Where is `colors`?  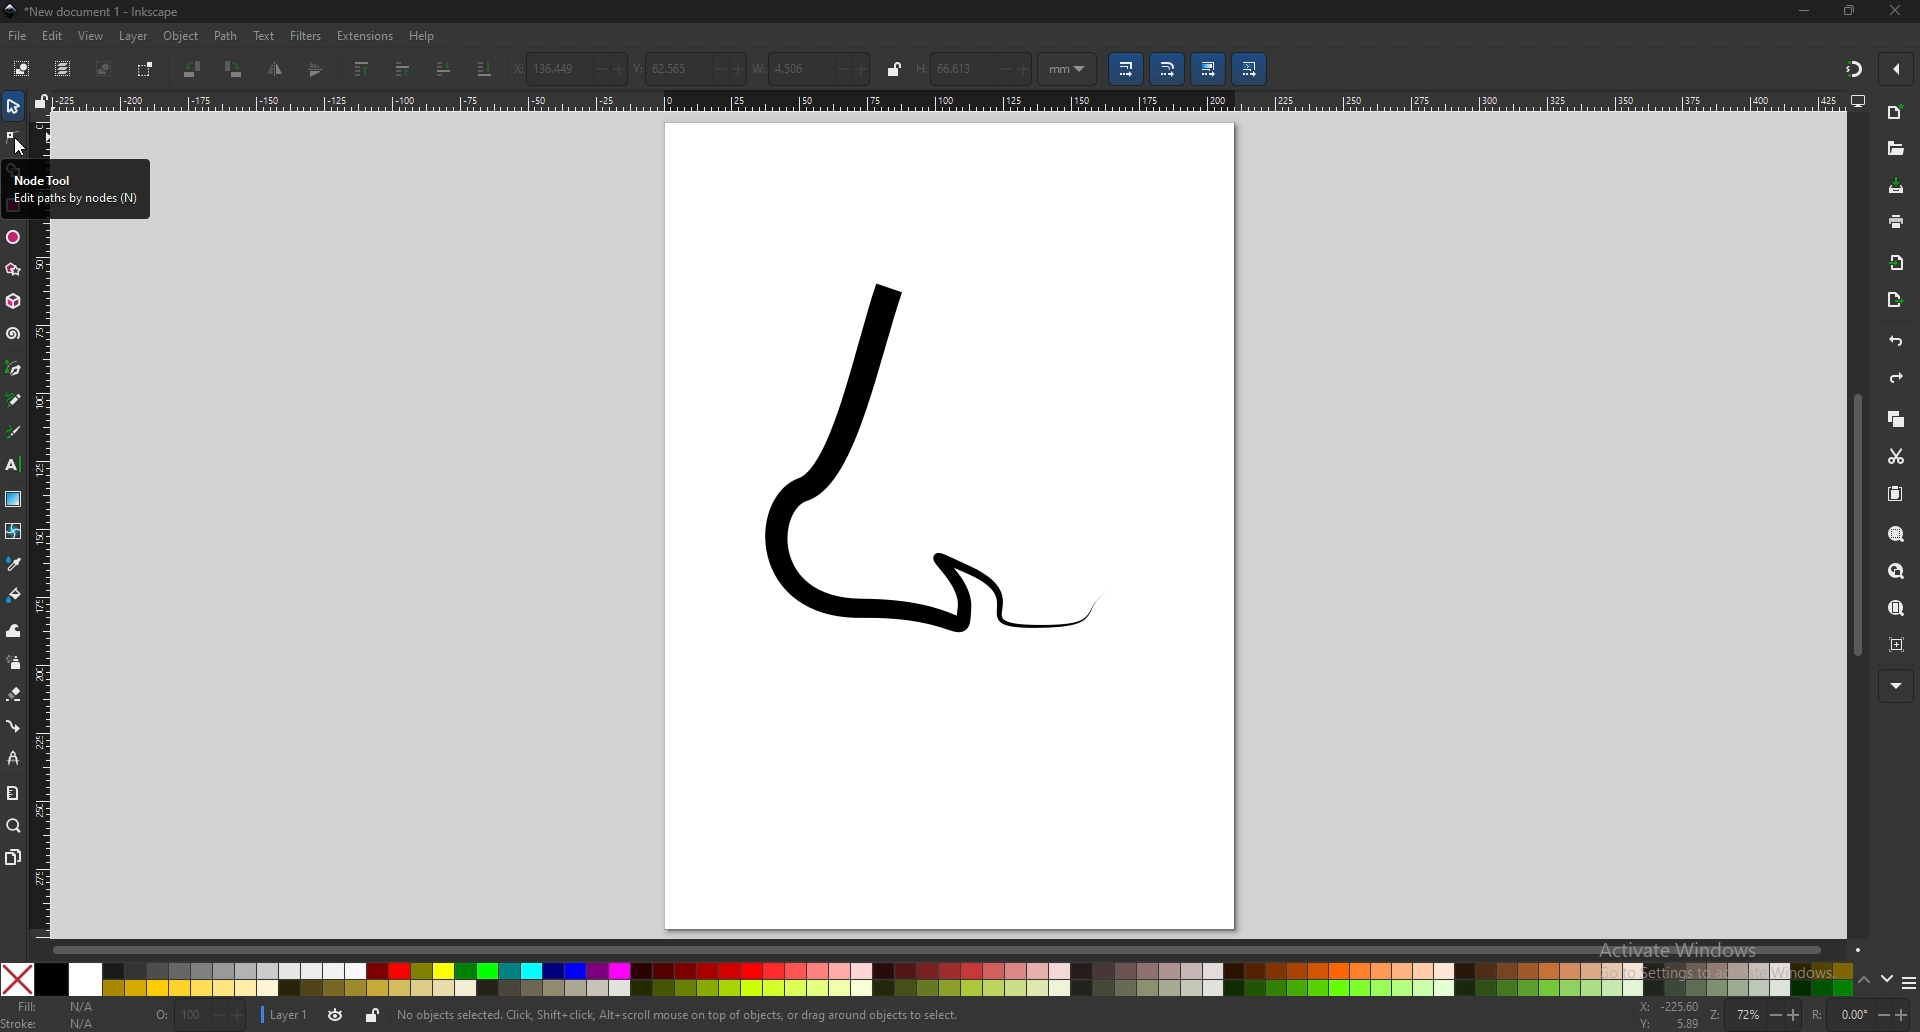 colors is located at coordinates (925, 980).